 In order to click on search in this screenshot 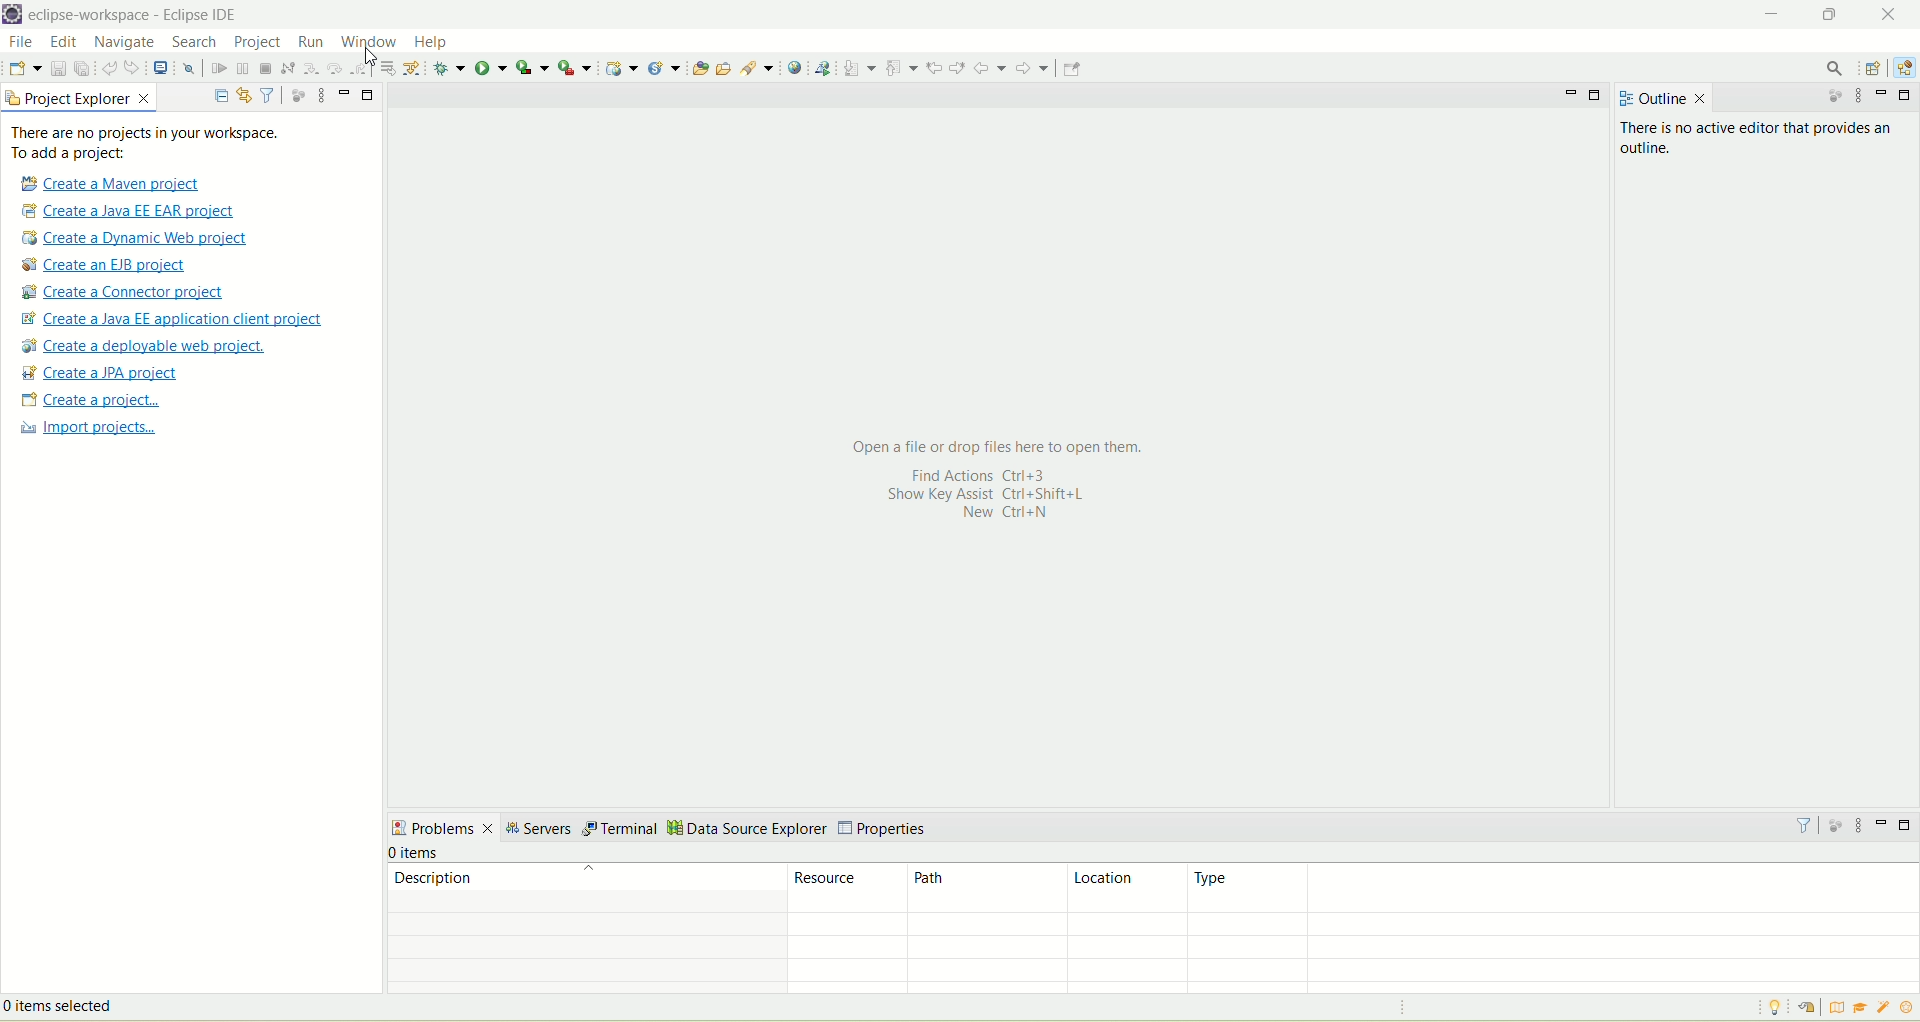, I will do `click(755, 67)`.